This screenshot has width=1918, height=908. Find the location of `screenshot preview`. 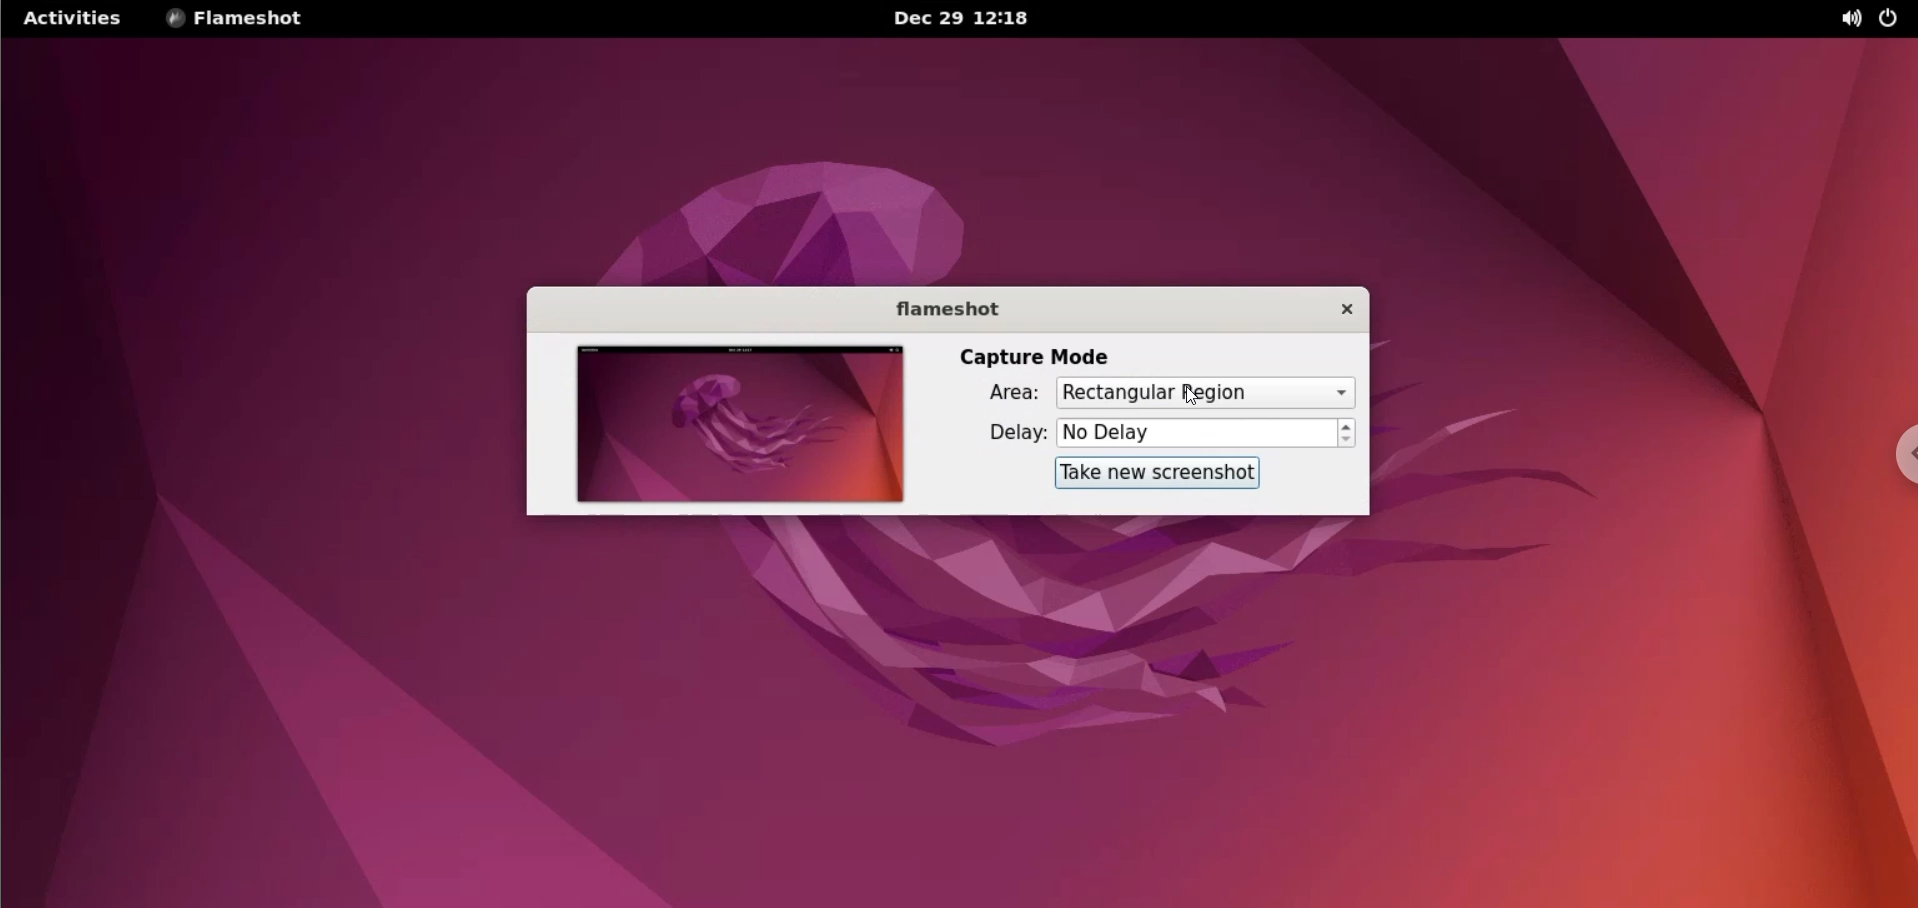

screenshot preview is located at coordinates (740, 425).